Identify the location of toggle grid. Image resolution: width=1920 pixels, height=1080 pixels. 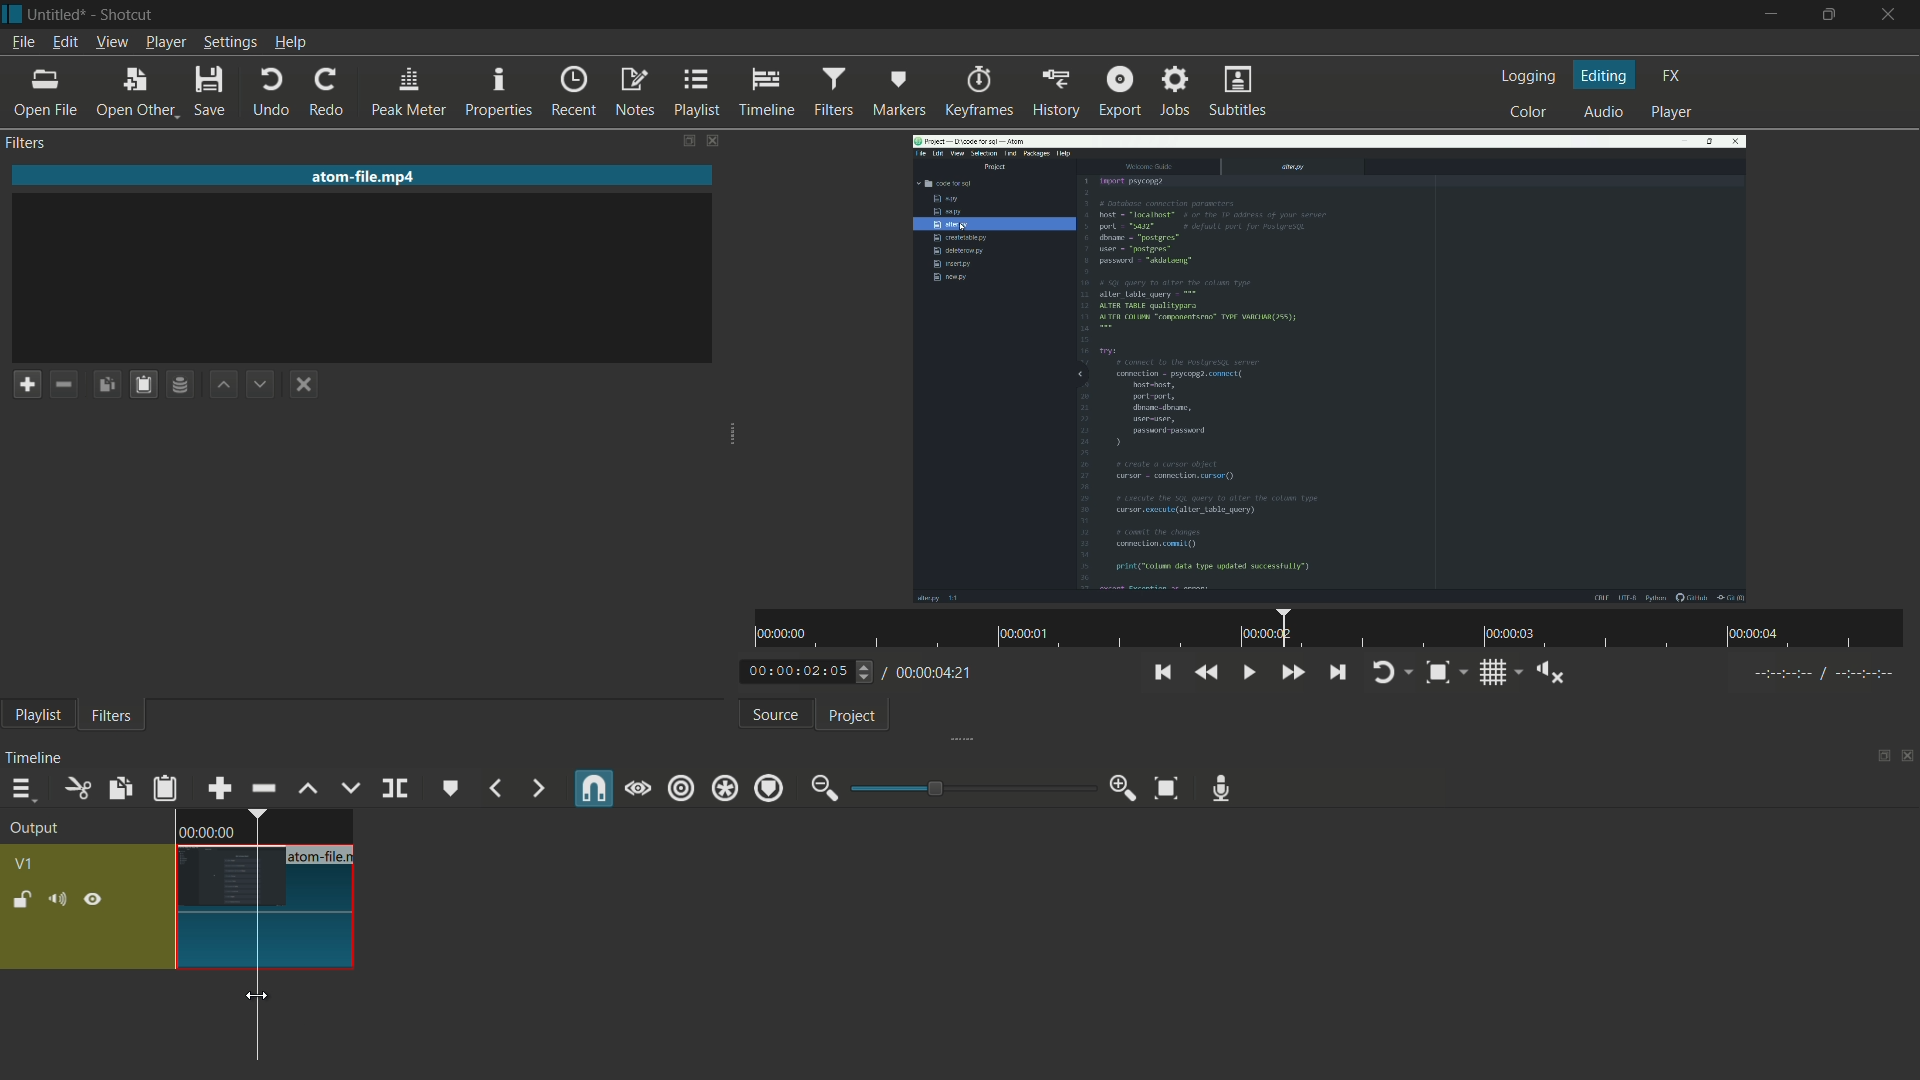
(1495, 673).